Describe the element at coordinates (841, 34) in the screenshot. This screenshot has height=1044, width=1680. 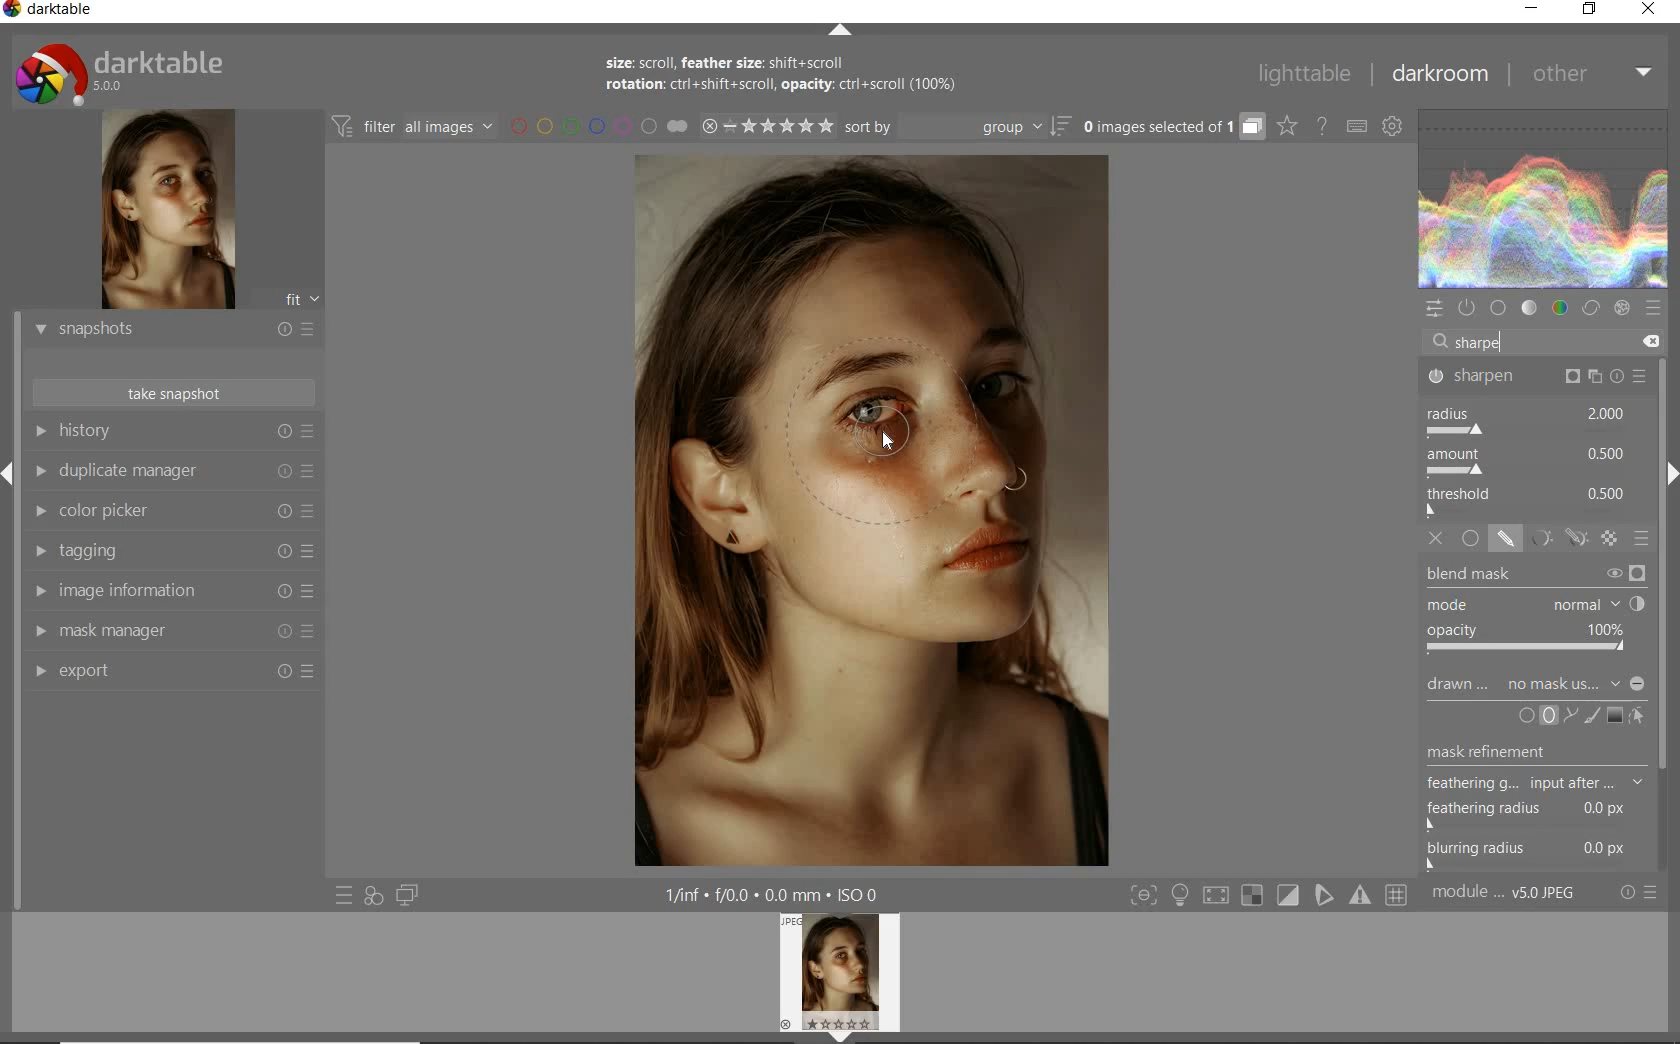
I see `expand/collapse` at that location.